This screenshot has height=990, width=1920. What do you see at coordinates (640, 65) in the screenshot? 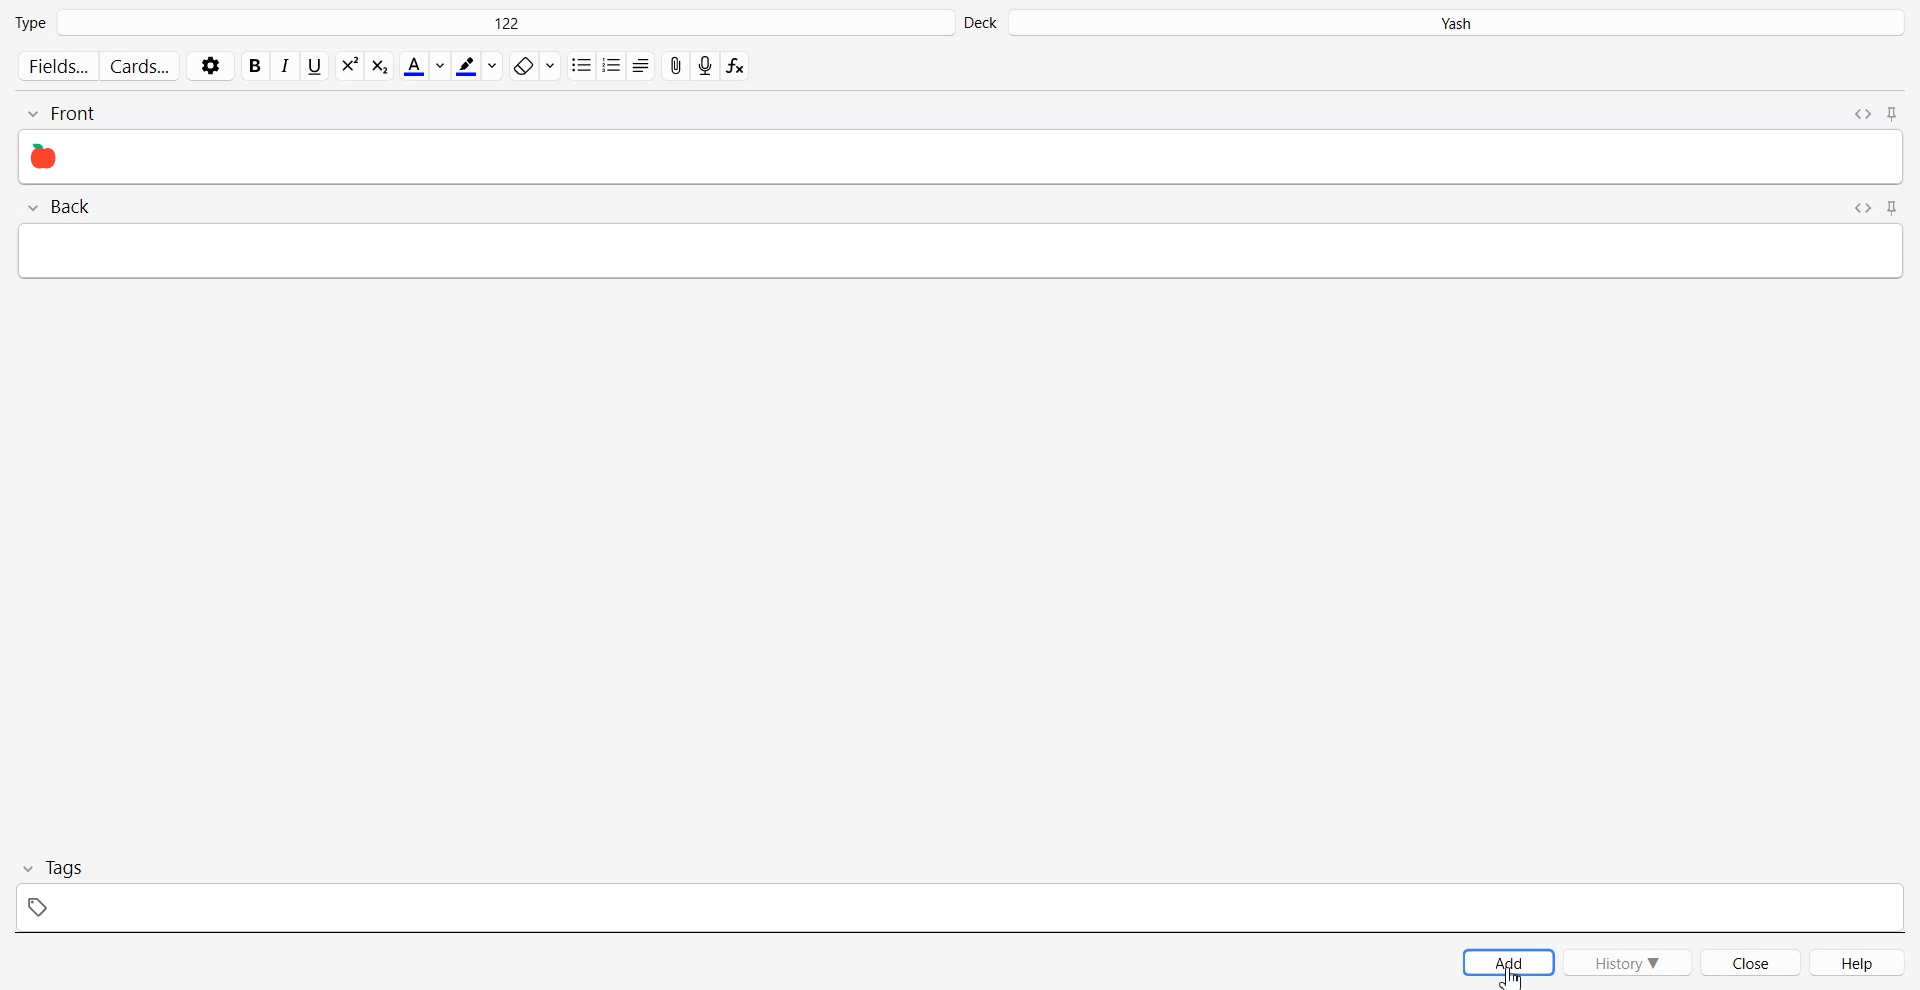
I see `Alignment` at bounding box center [640, 65].